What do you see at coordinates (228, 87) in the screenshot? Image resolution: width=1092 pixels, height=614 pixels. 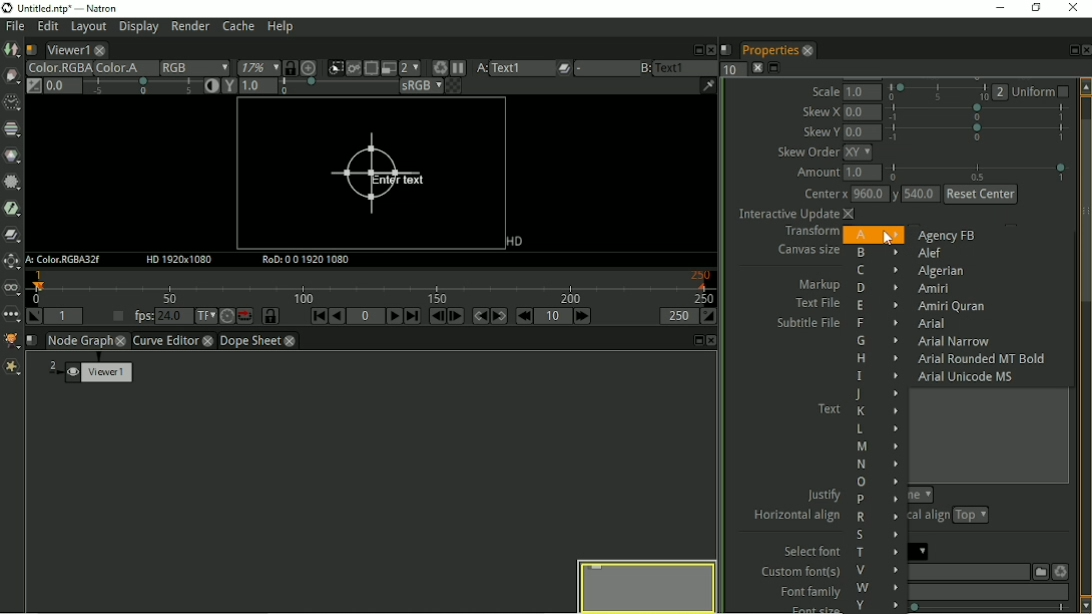 I see `Viewer gamma correction` at bounding box center [228, 87].